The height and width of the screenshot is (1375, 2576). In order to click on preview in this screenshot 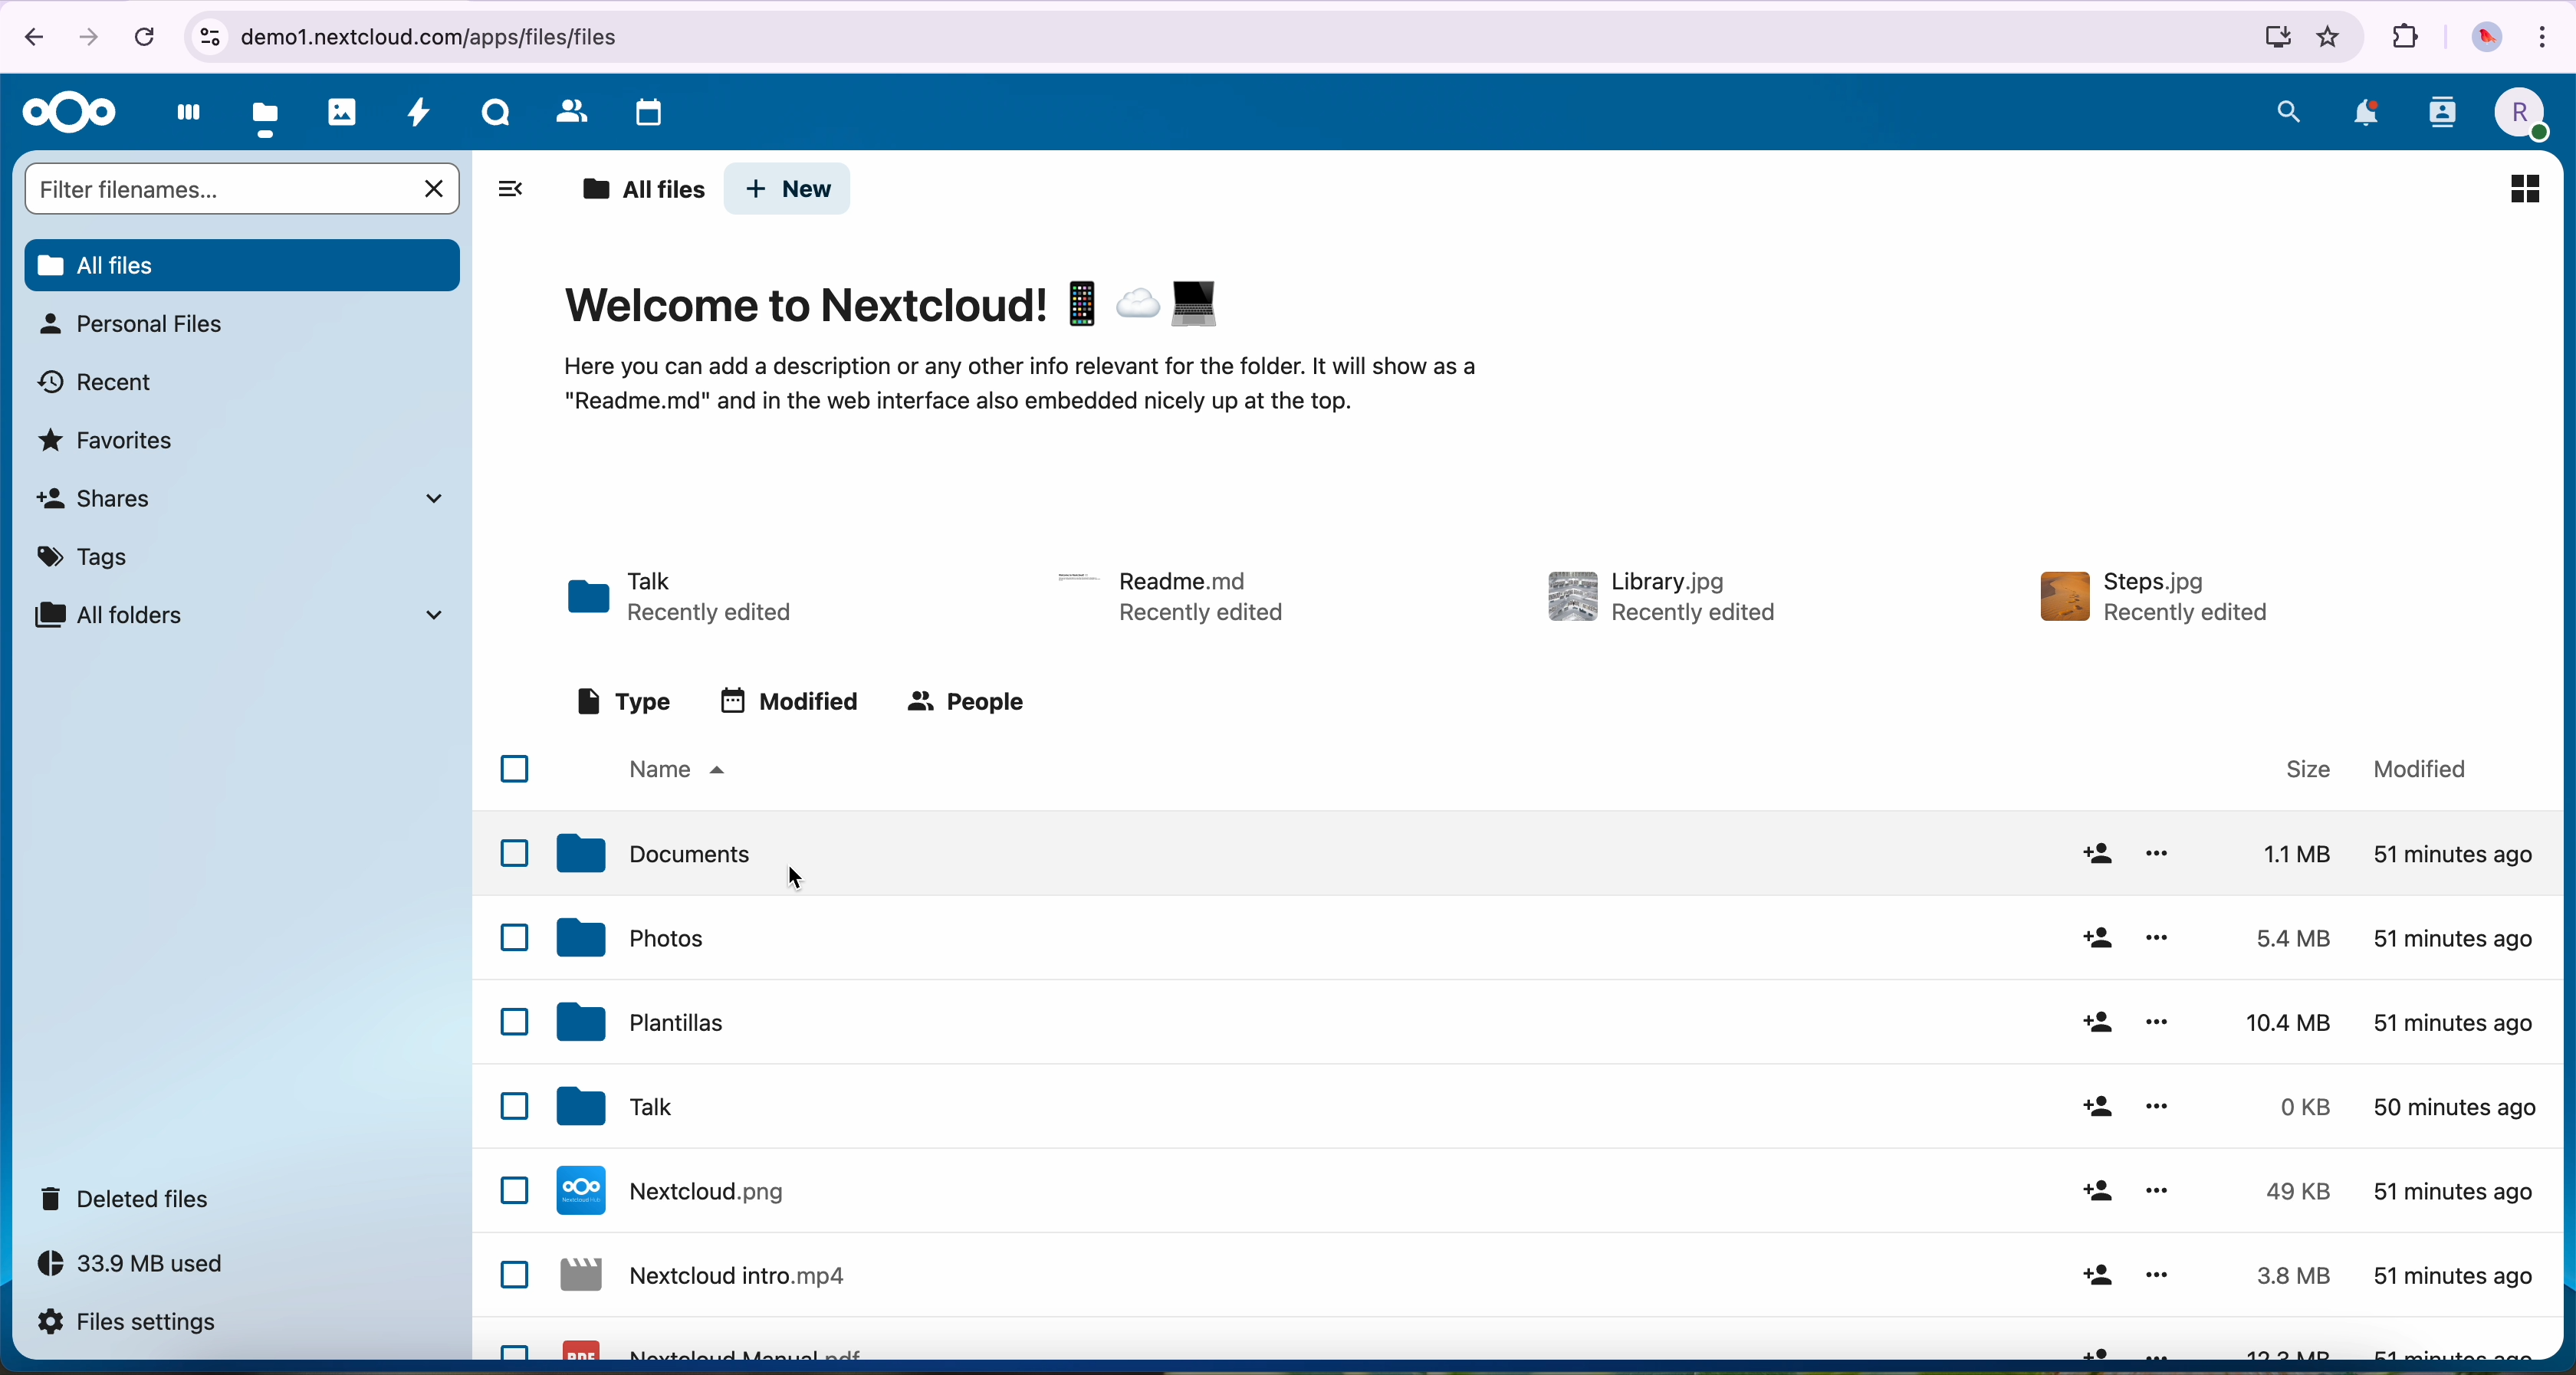, I will do `click(2523, 186)`.